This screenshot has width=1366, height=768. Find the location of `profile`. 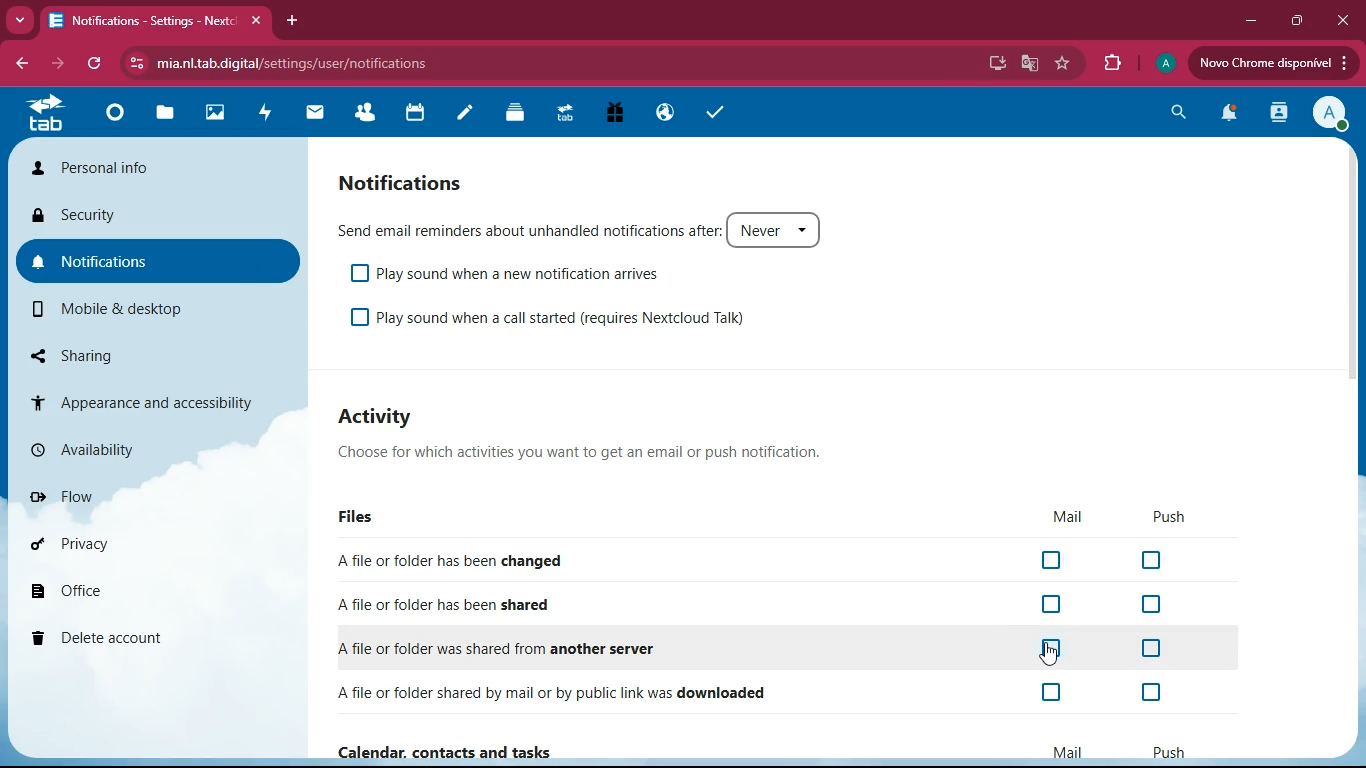

profile is located at coordinates (1162, 65).